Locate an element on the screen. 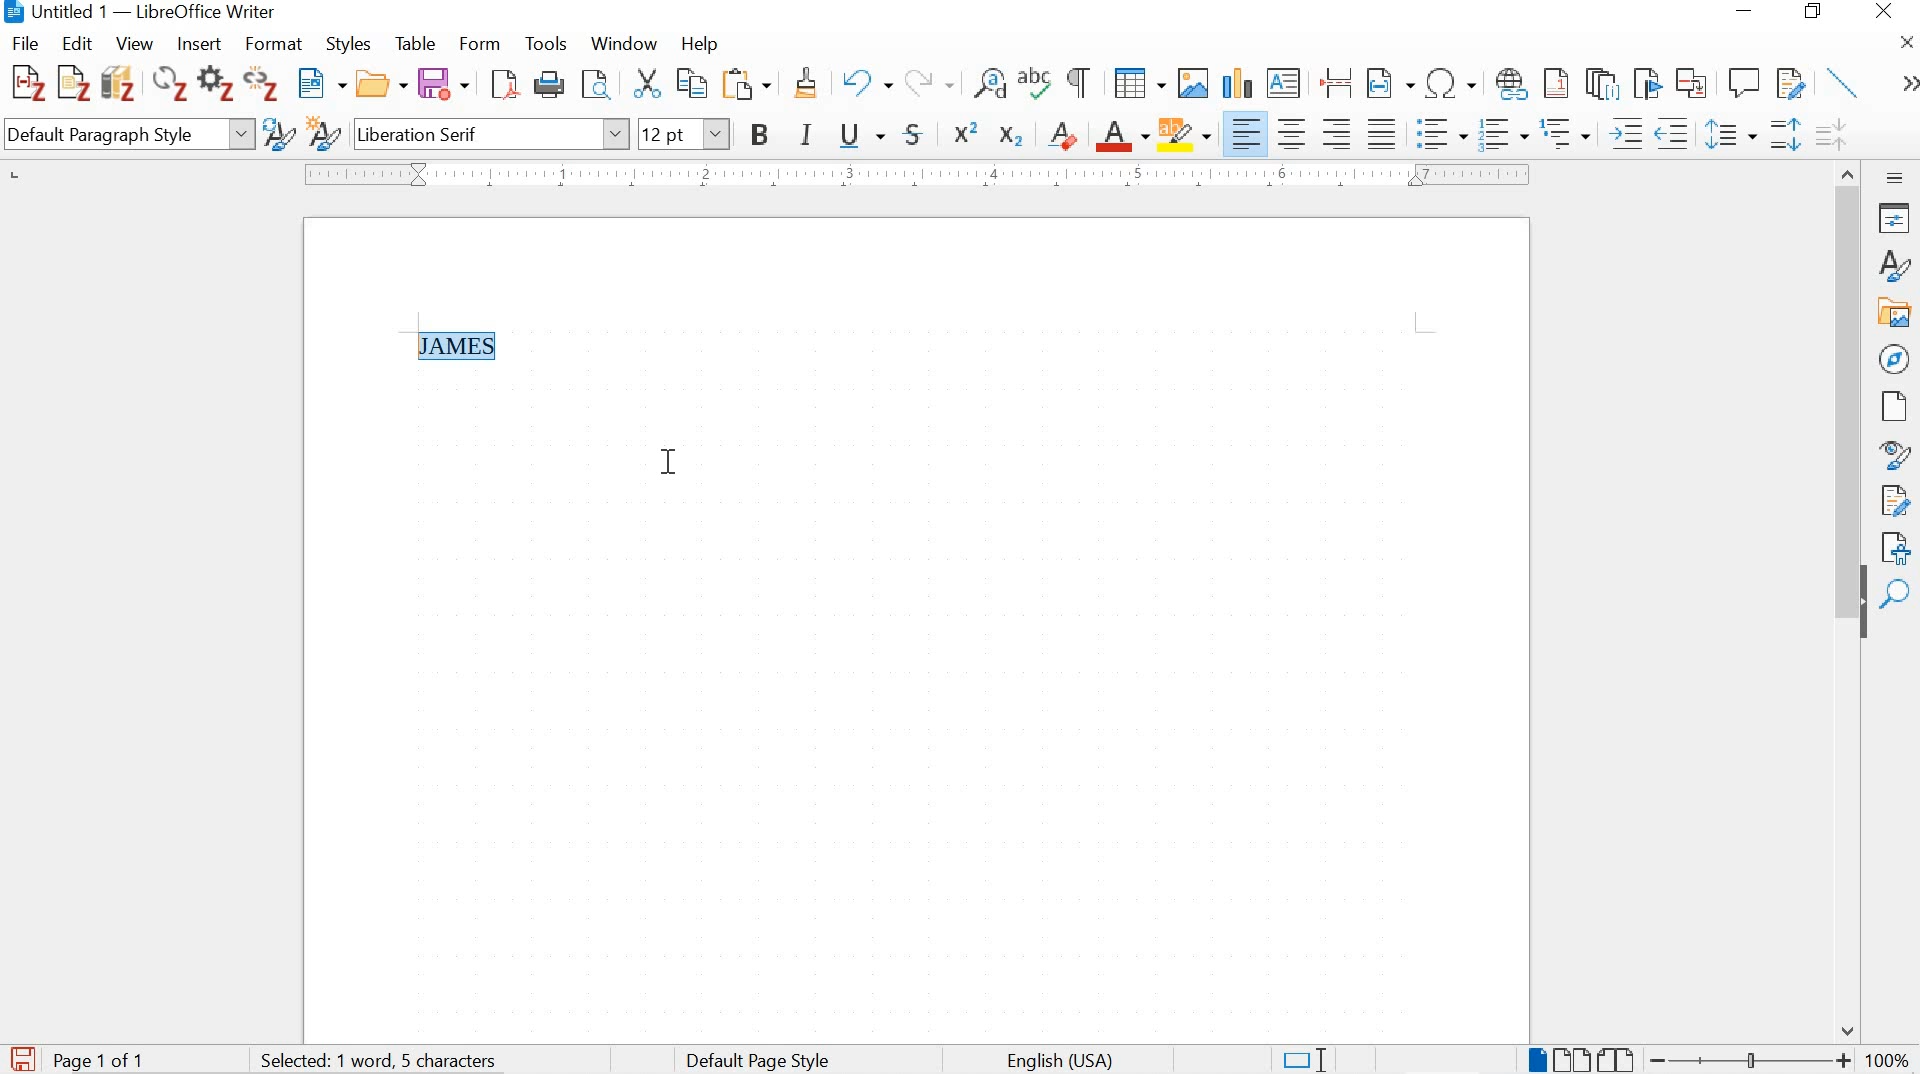  save as pdf is located at coordinates (504, 86).